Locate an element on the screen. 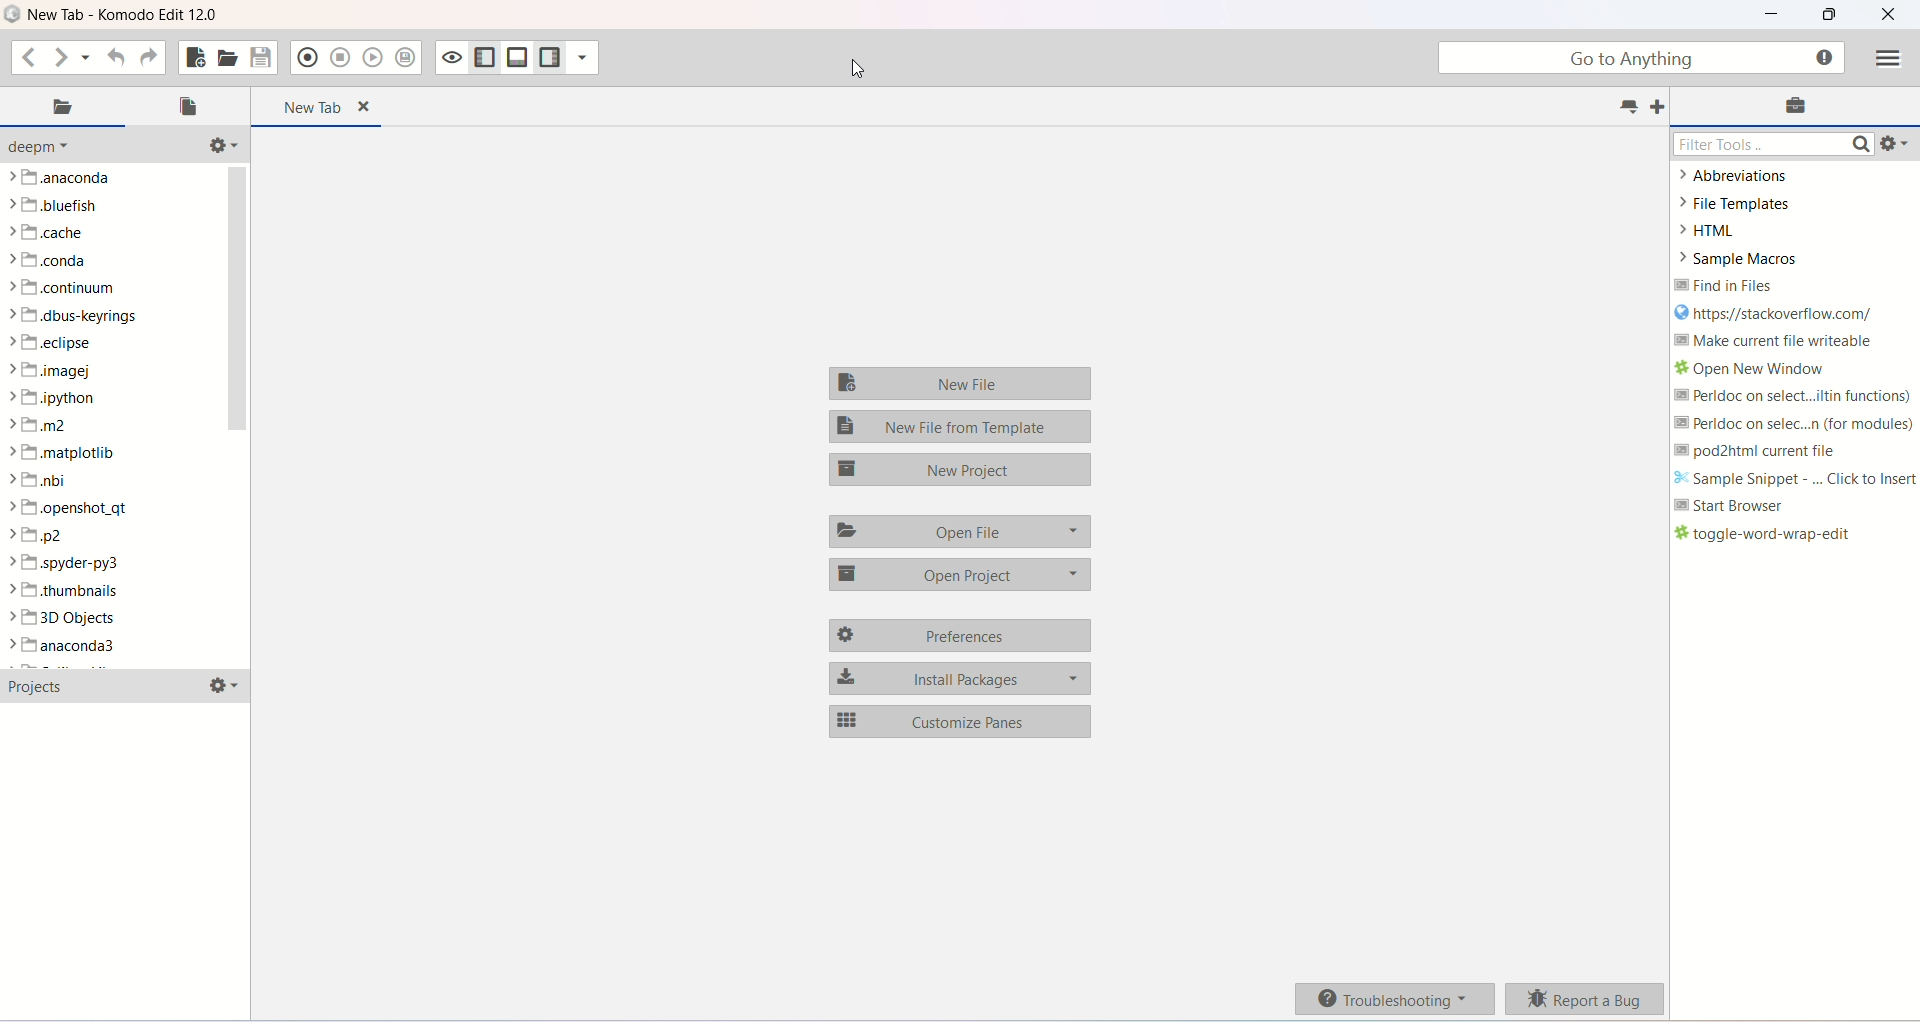  install packages is located at coordinates (963, 678).